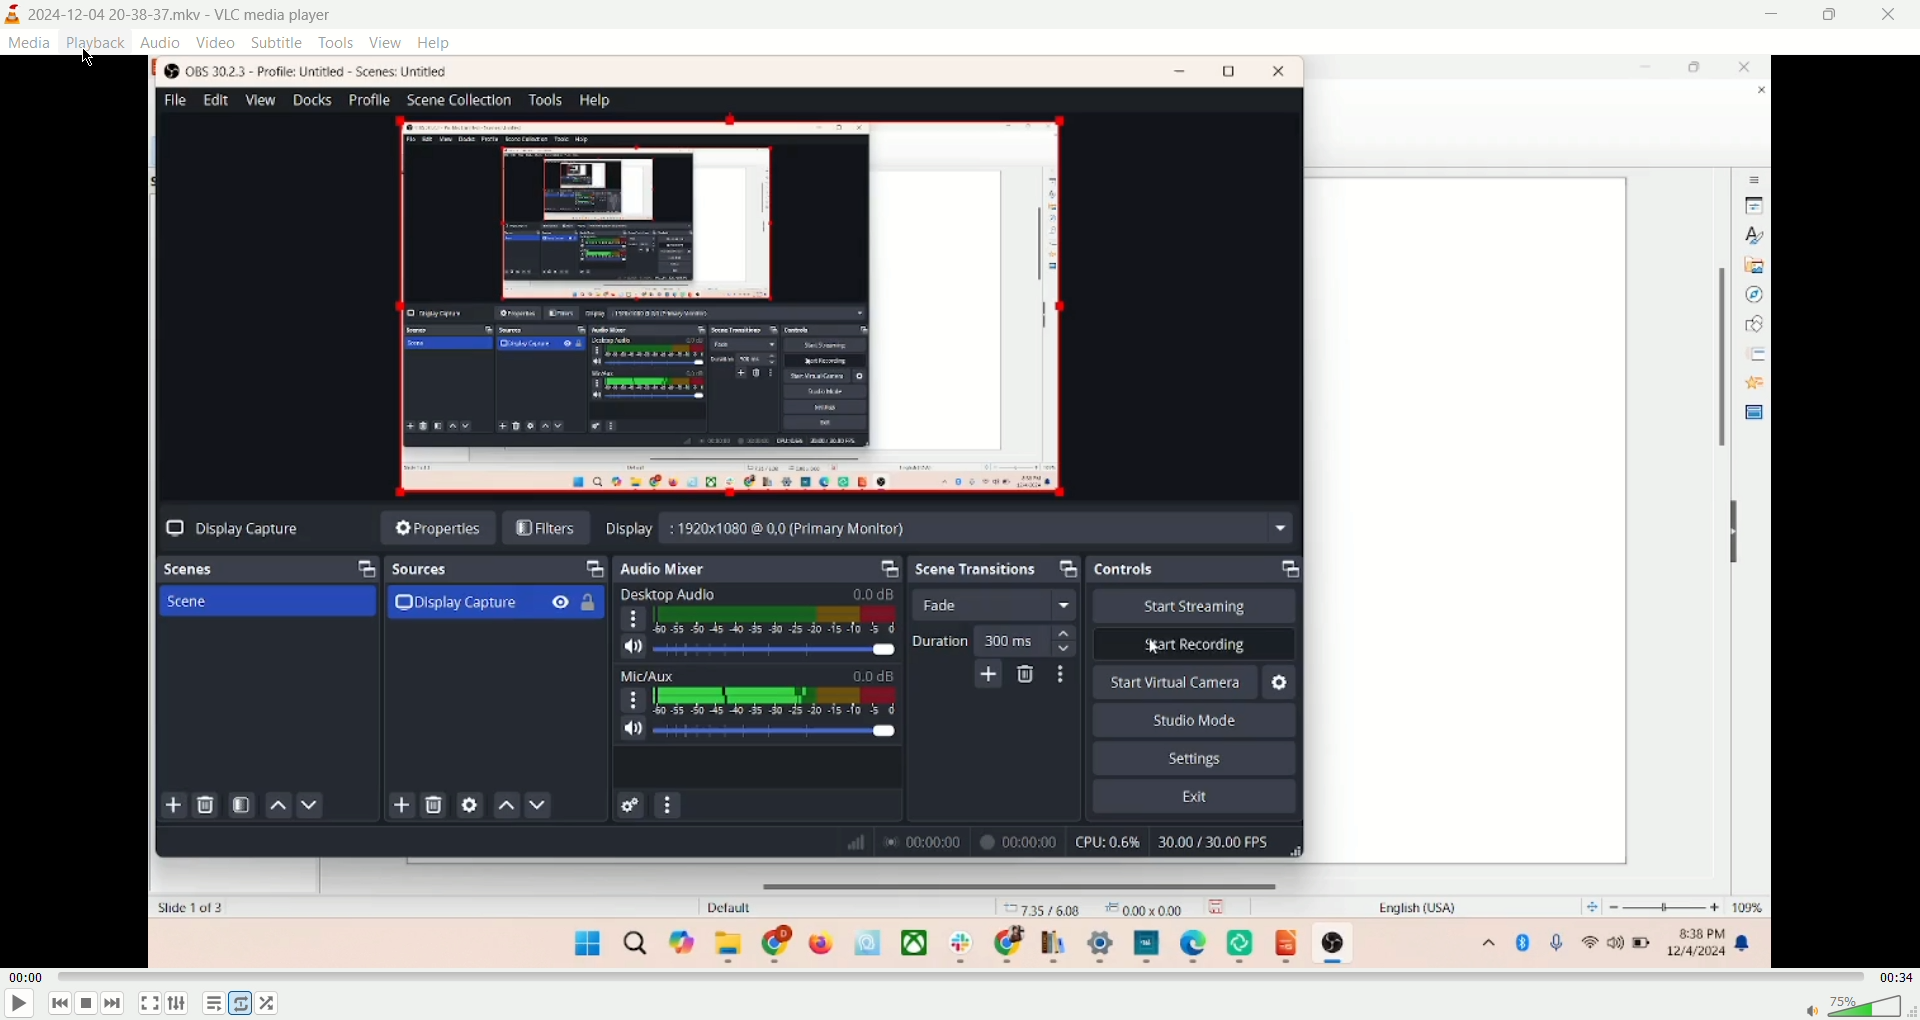  Describe the element at coordinates (1898, 979) in the screenshot. I see `total time` at that location.